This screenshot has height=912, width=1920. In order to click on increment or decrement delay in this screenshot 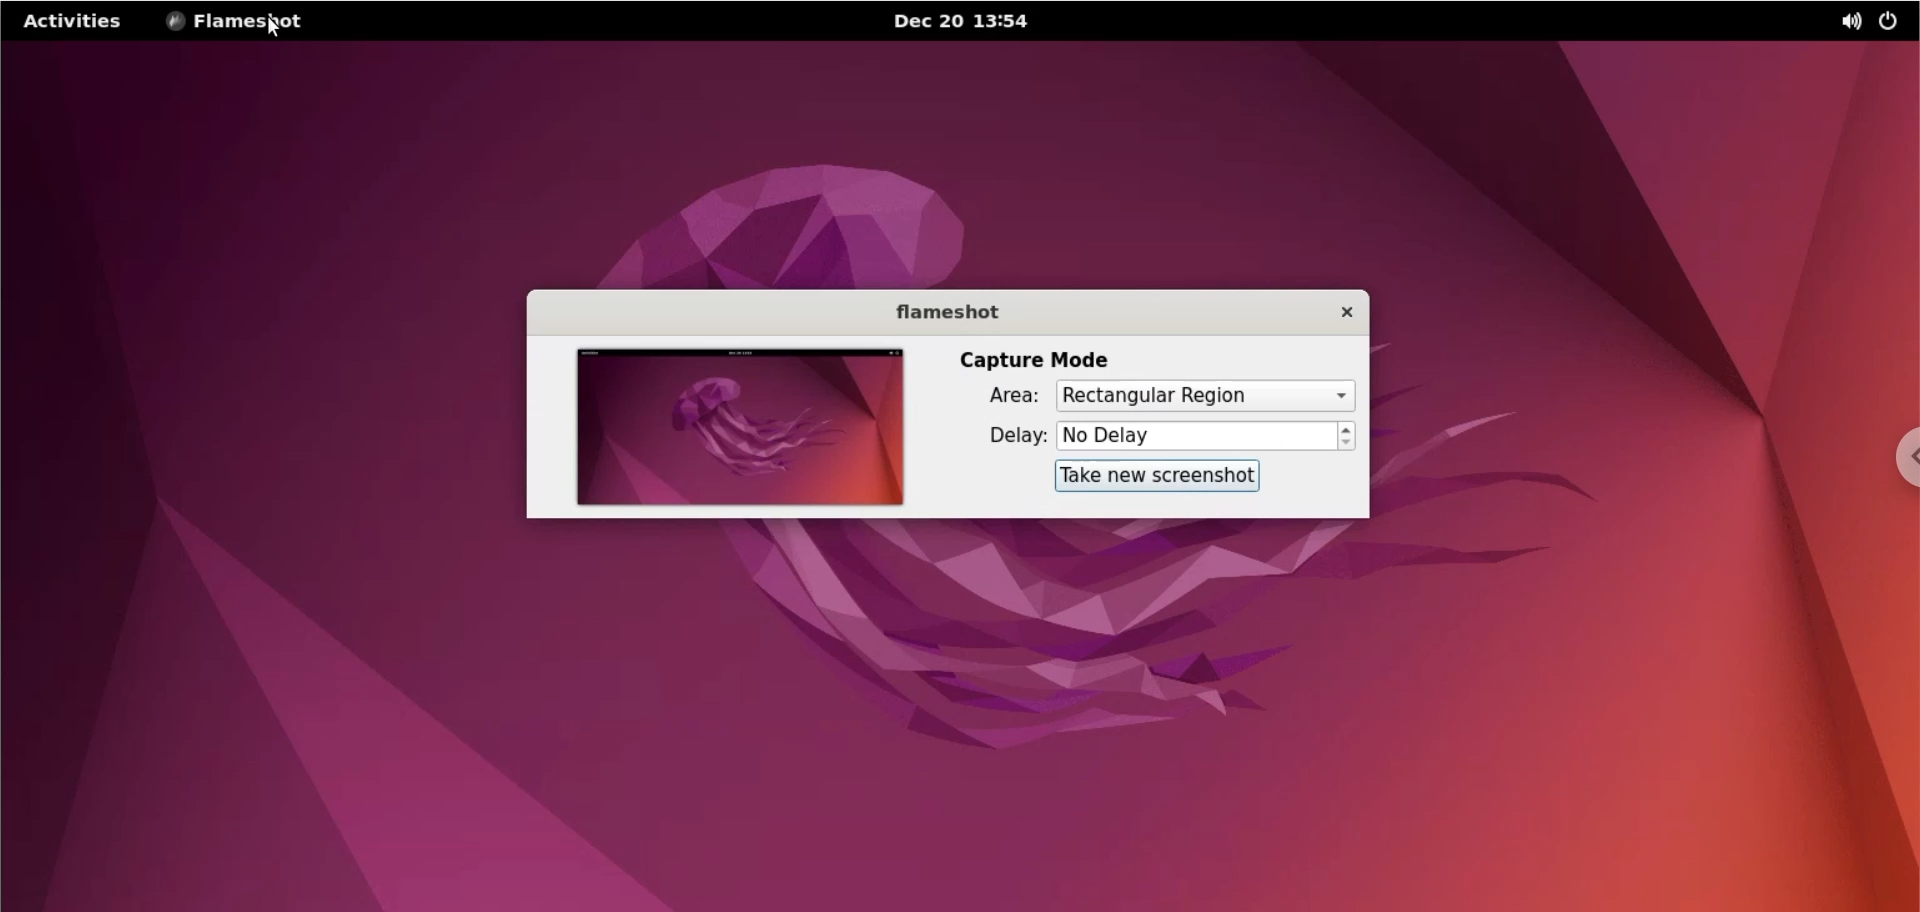, I will do `click(1349, 436)`.